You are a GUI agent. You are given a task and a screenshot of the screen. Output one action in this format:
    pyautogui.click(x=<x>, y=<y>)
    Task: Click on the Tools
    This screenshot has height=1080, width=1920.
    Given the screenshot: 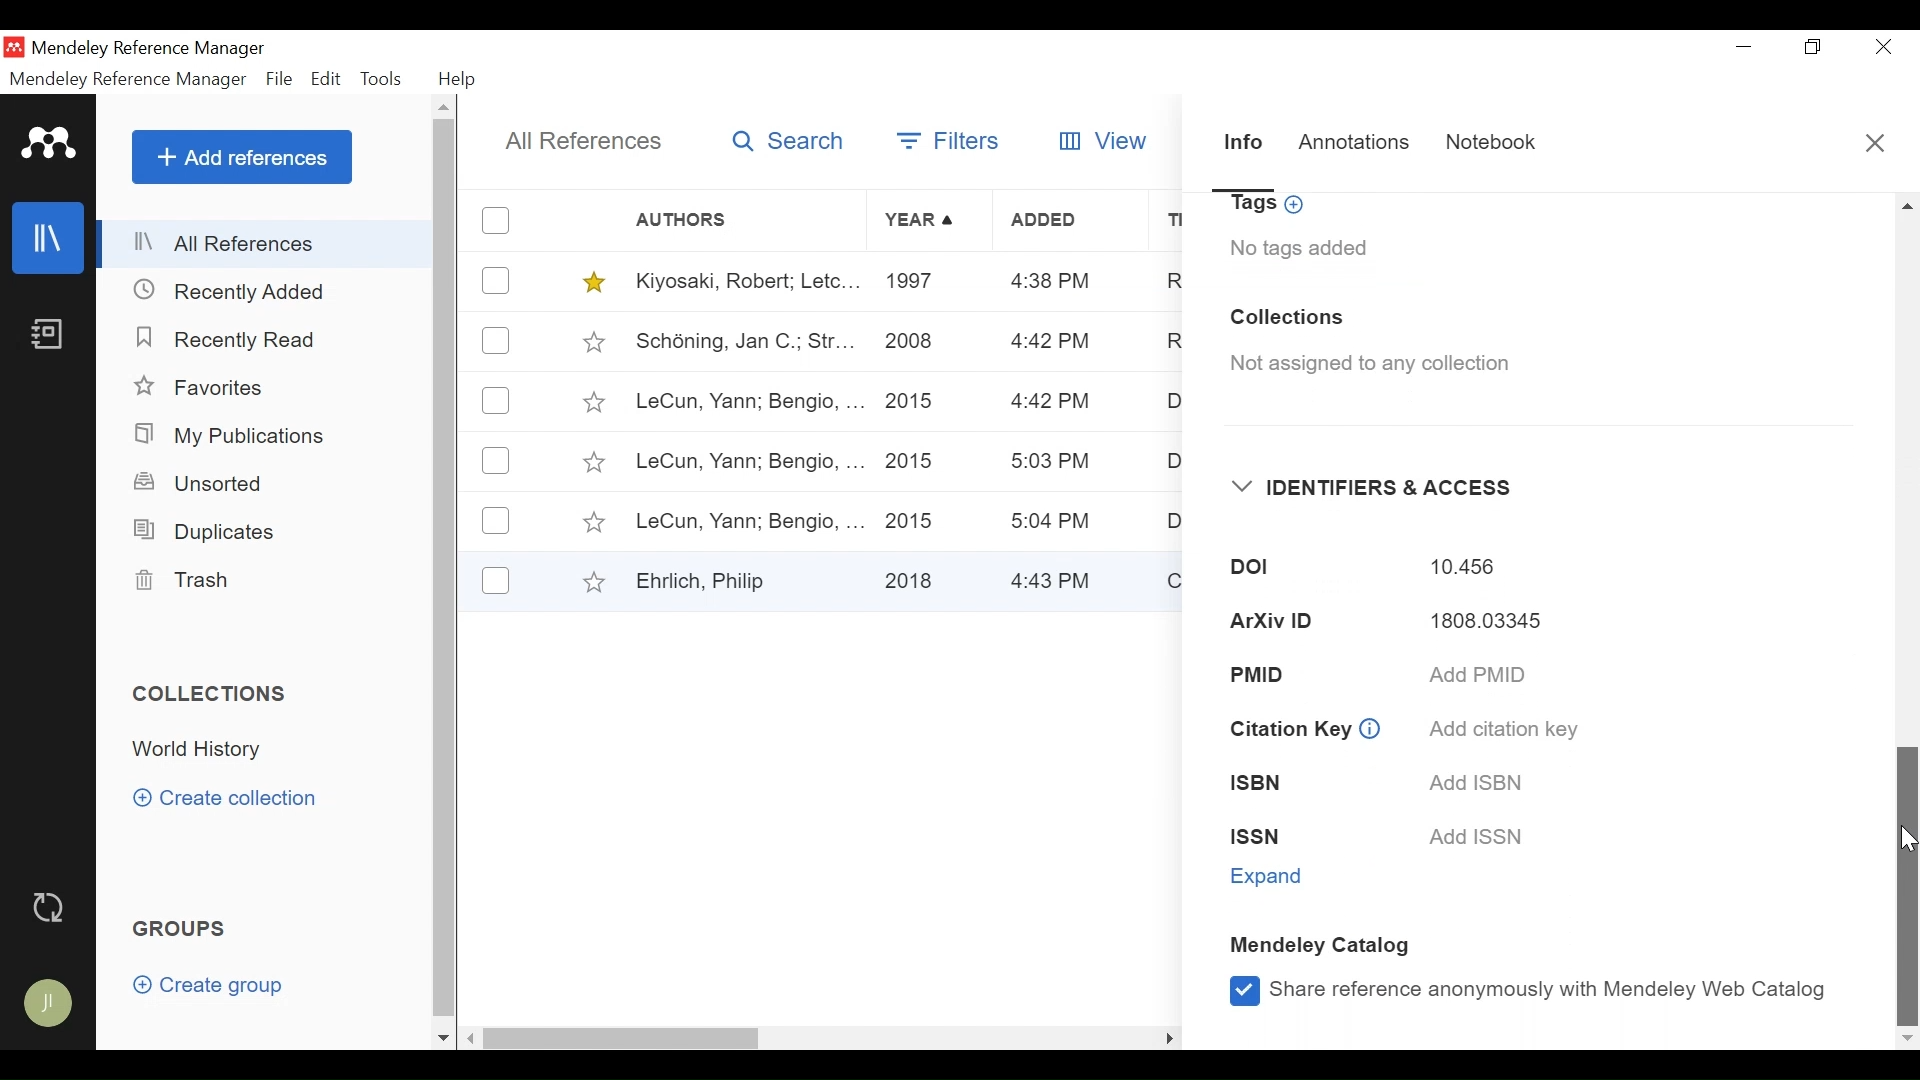 What is the action you would take?
    pyautogui.click(x=382, y=81)
    